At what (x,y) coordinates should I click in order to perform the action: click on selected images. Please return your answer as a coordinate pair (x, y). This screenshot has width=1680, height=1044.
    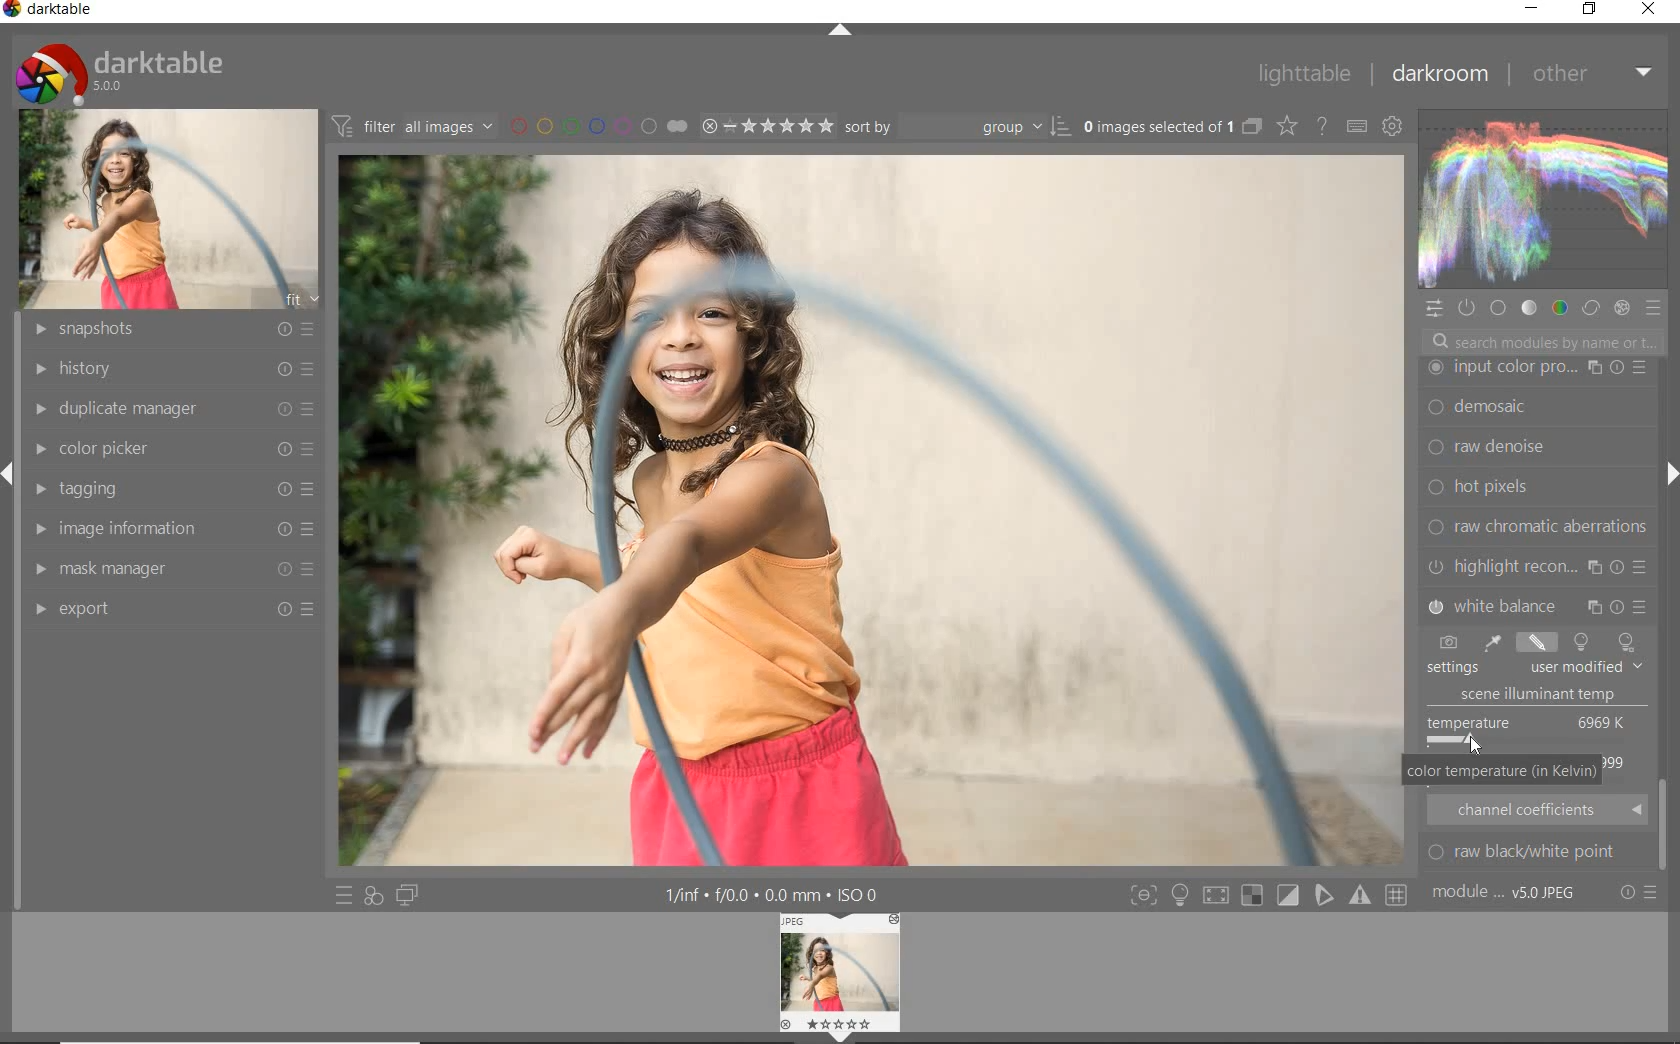
    Looking at the image, I should click on (1156, 126).